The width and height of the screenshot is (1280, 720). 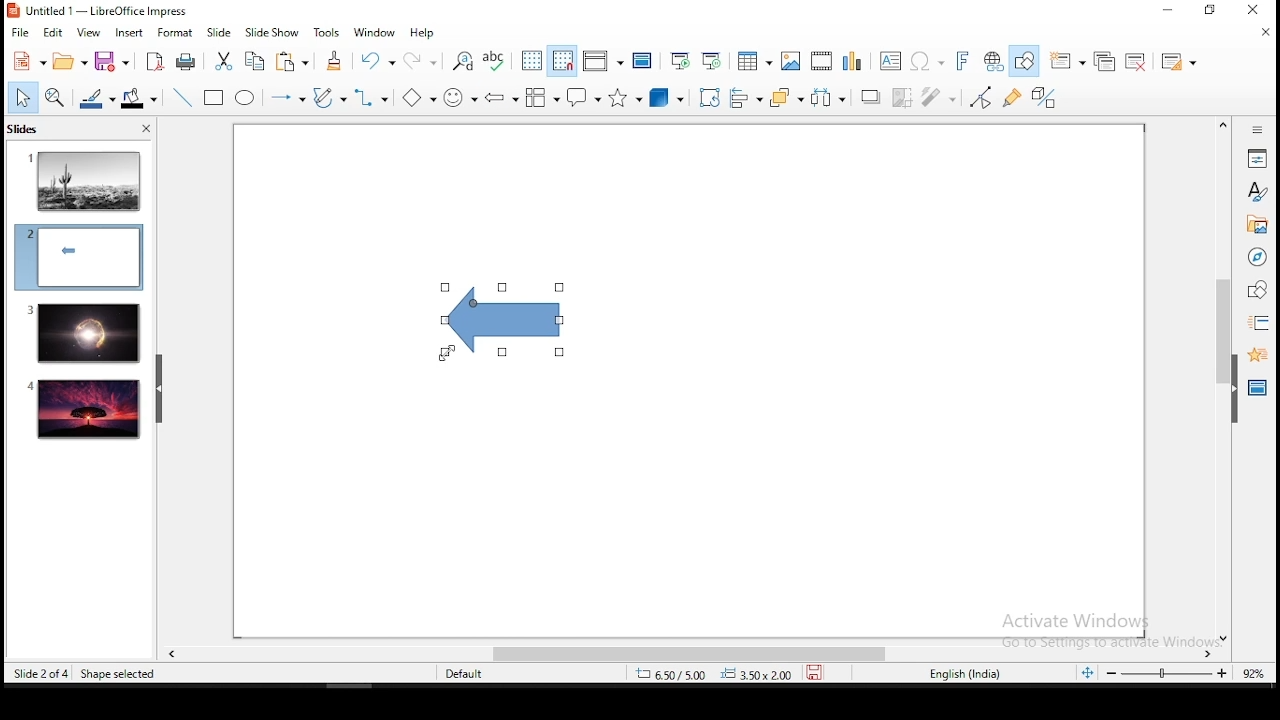 I want to click on block arrows, so click(x=502, y=98).